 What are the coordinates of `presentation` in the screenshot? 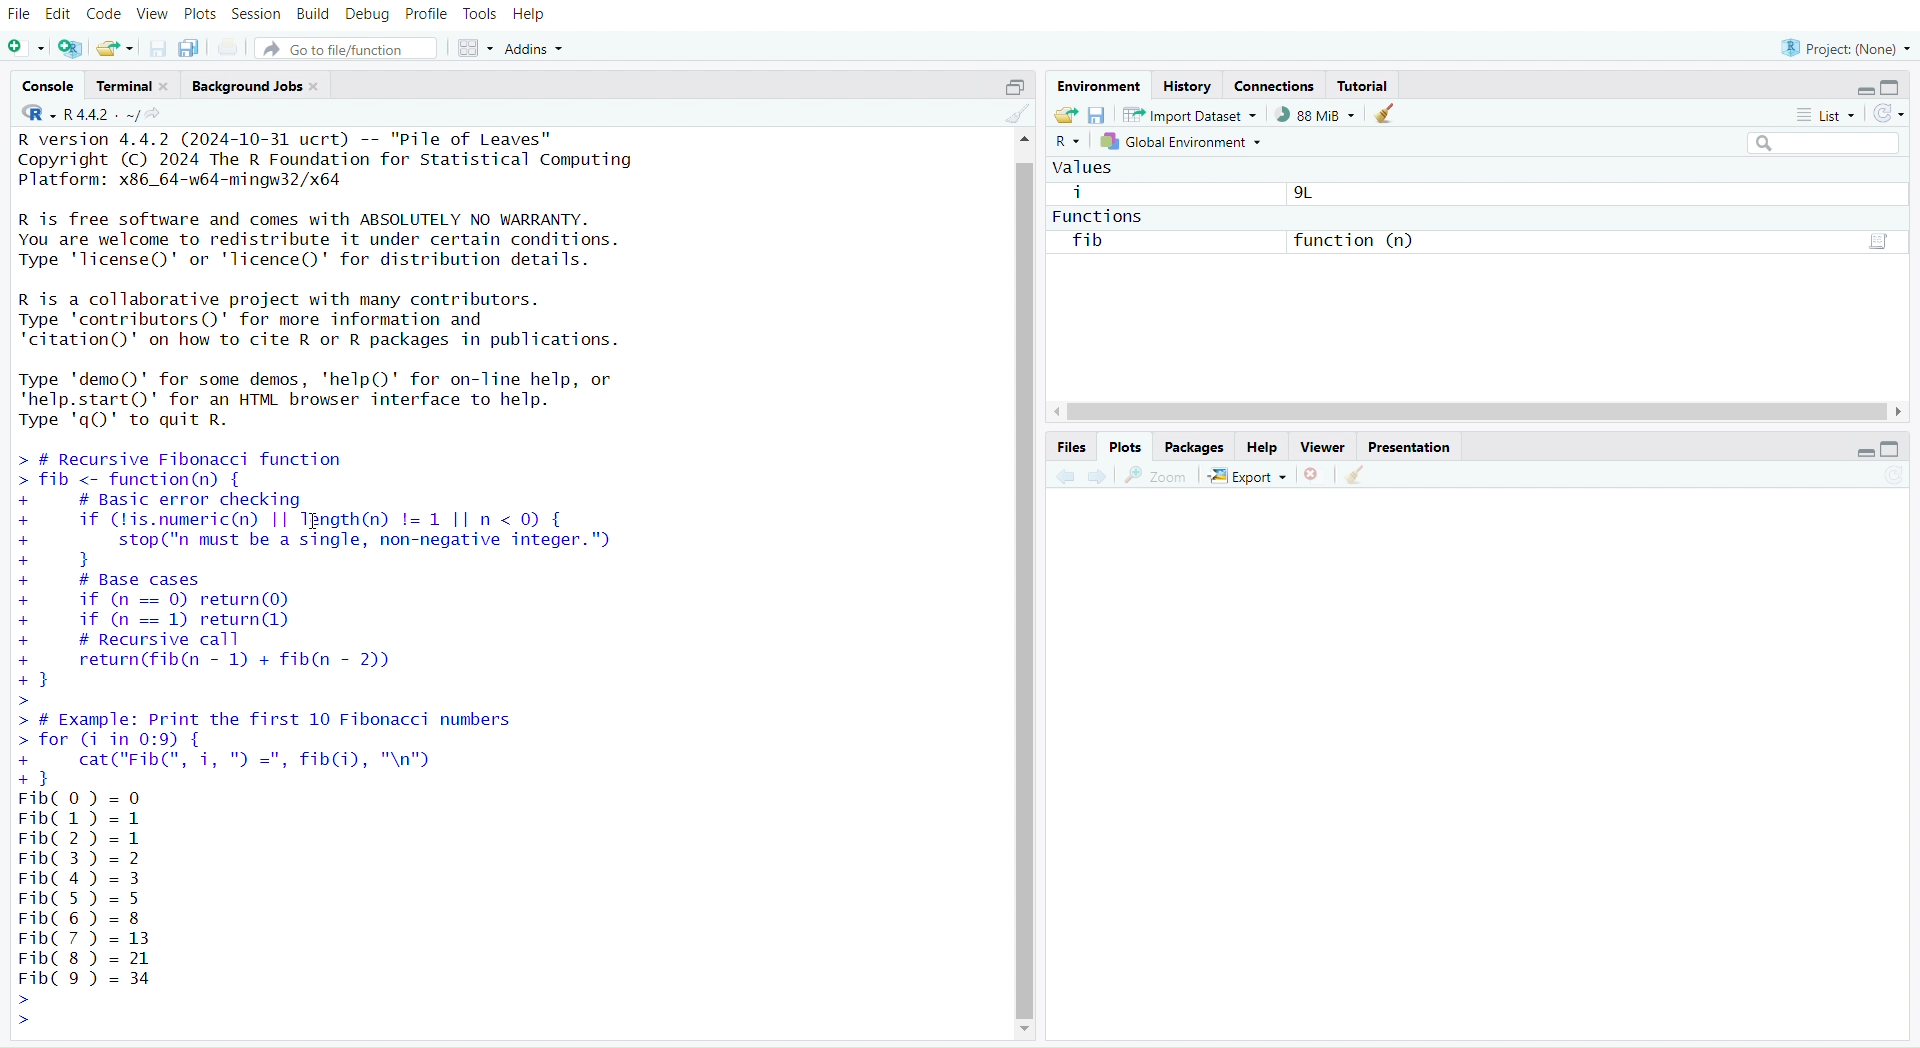 It's located at (1409, 448).